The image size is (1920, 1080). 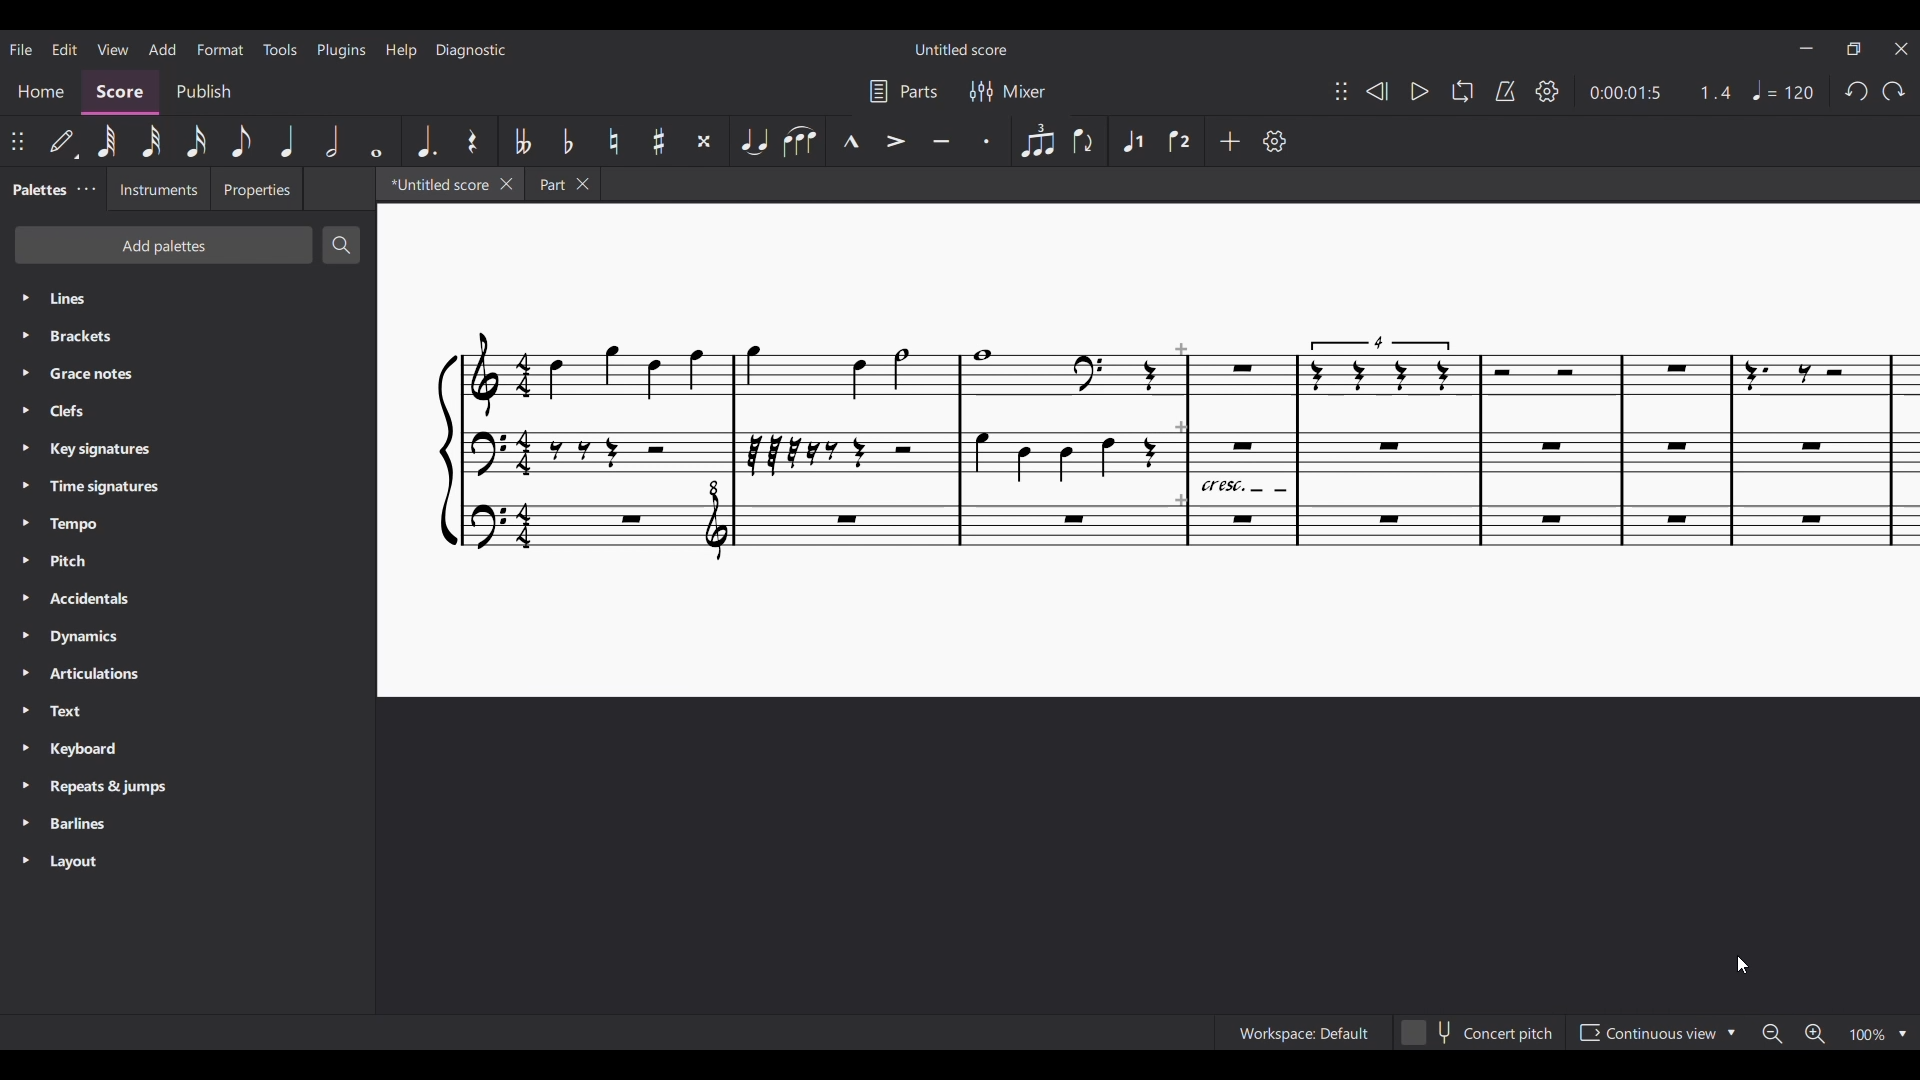 I want to click on Home section, so click(x=41, y=93).